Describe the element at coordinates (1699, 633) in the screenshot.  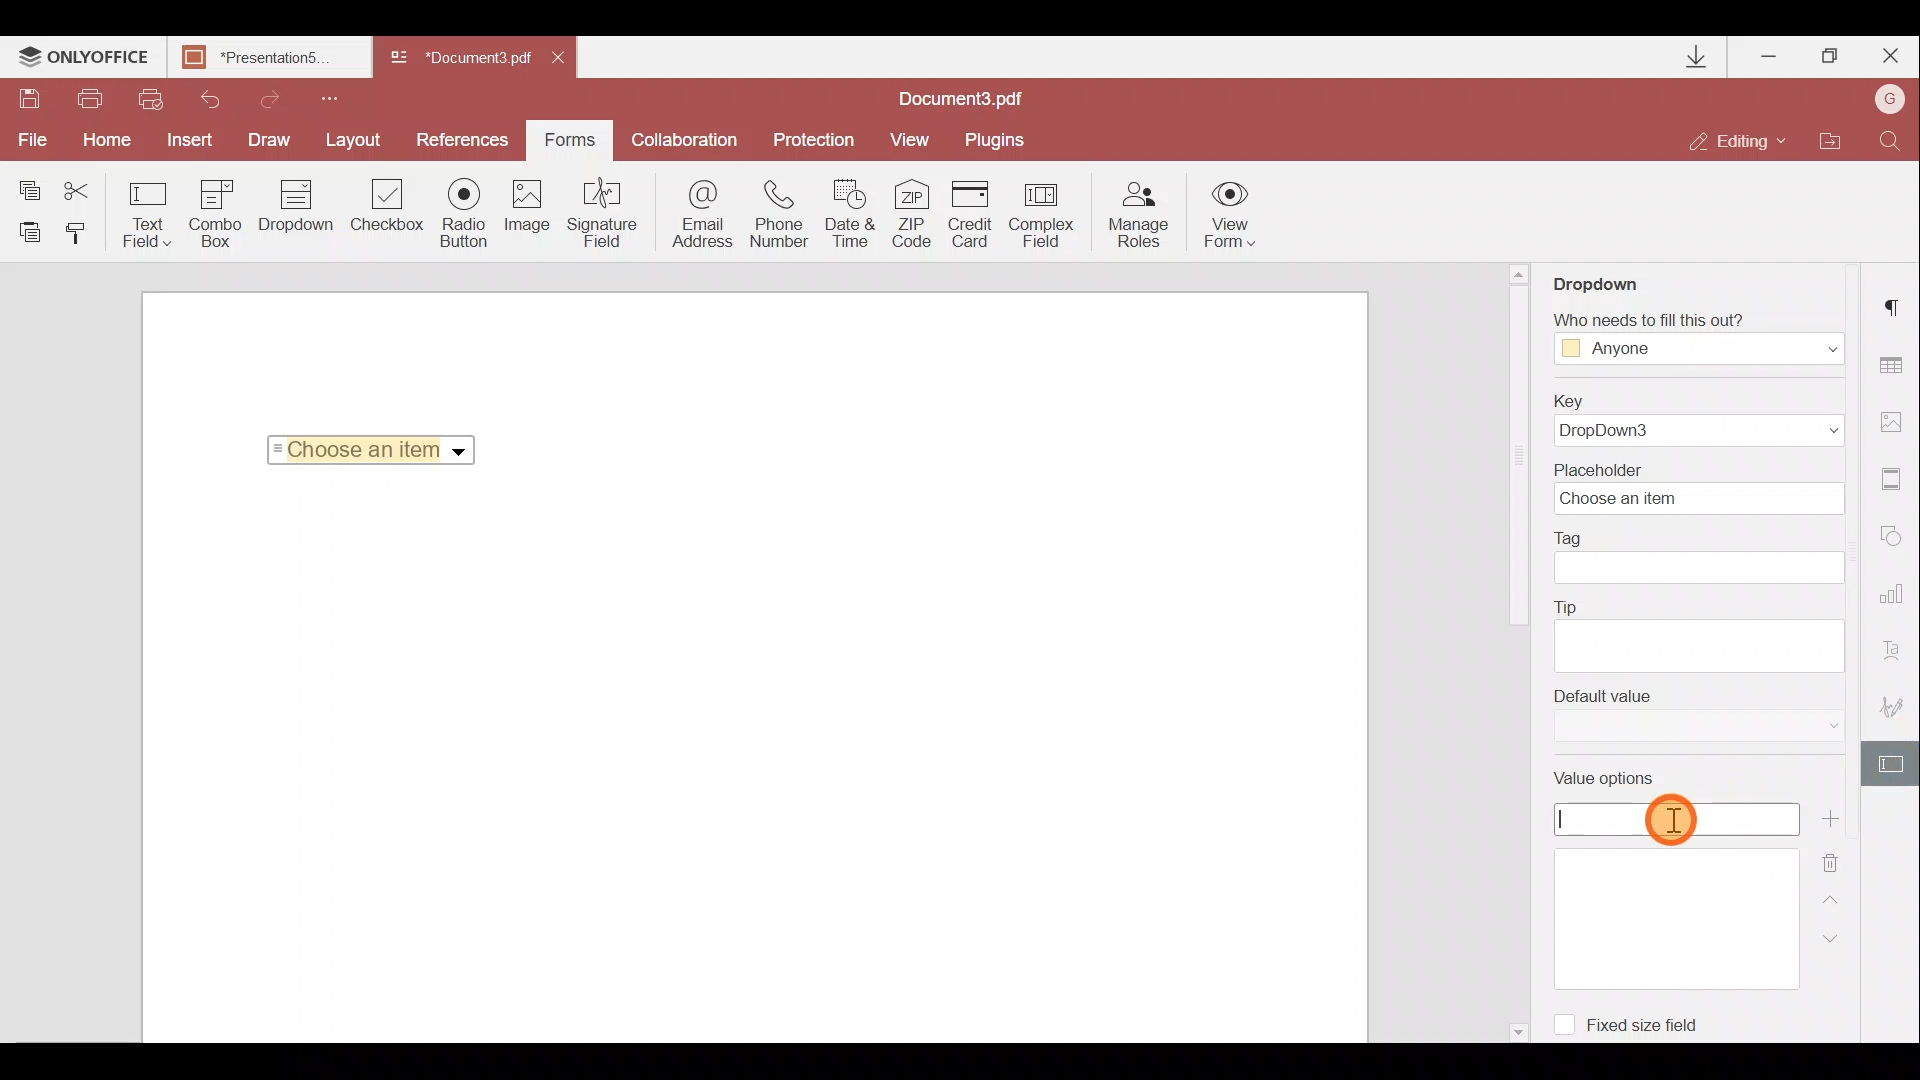
I see `Tip` at that location.